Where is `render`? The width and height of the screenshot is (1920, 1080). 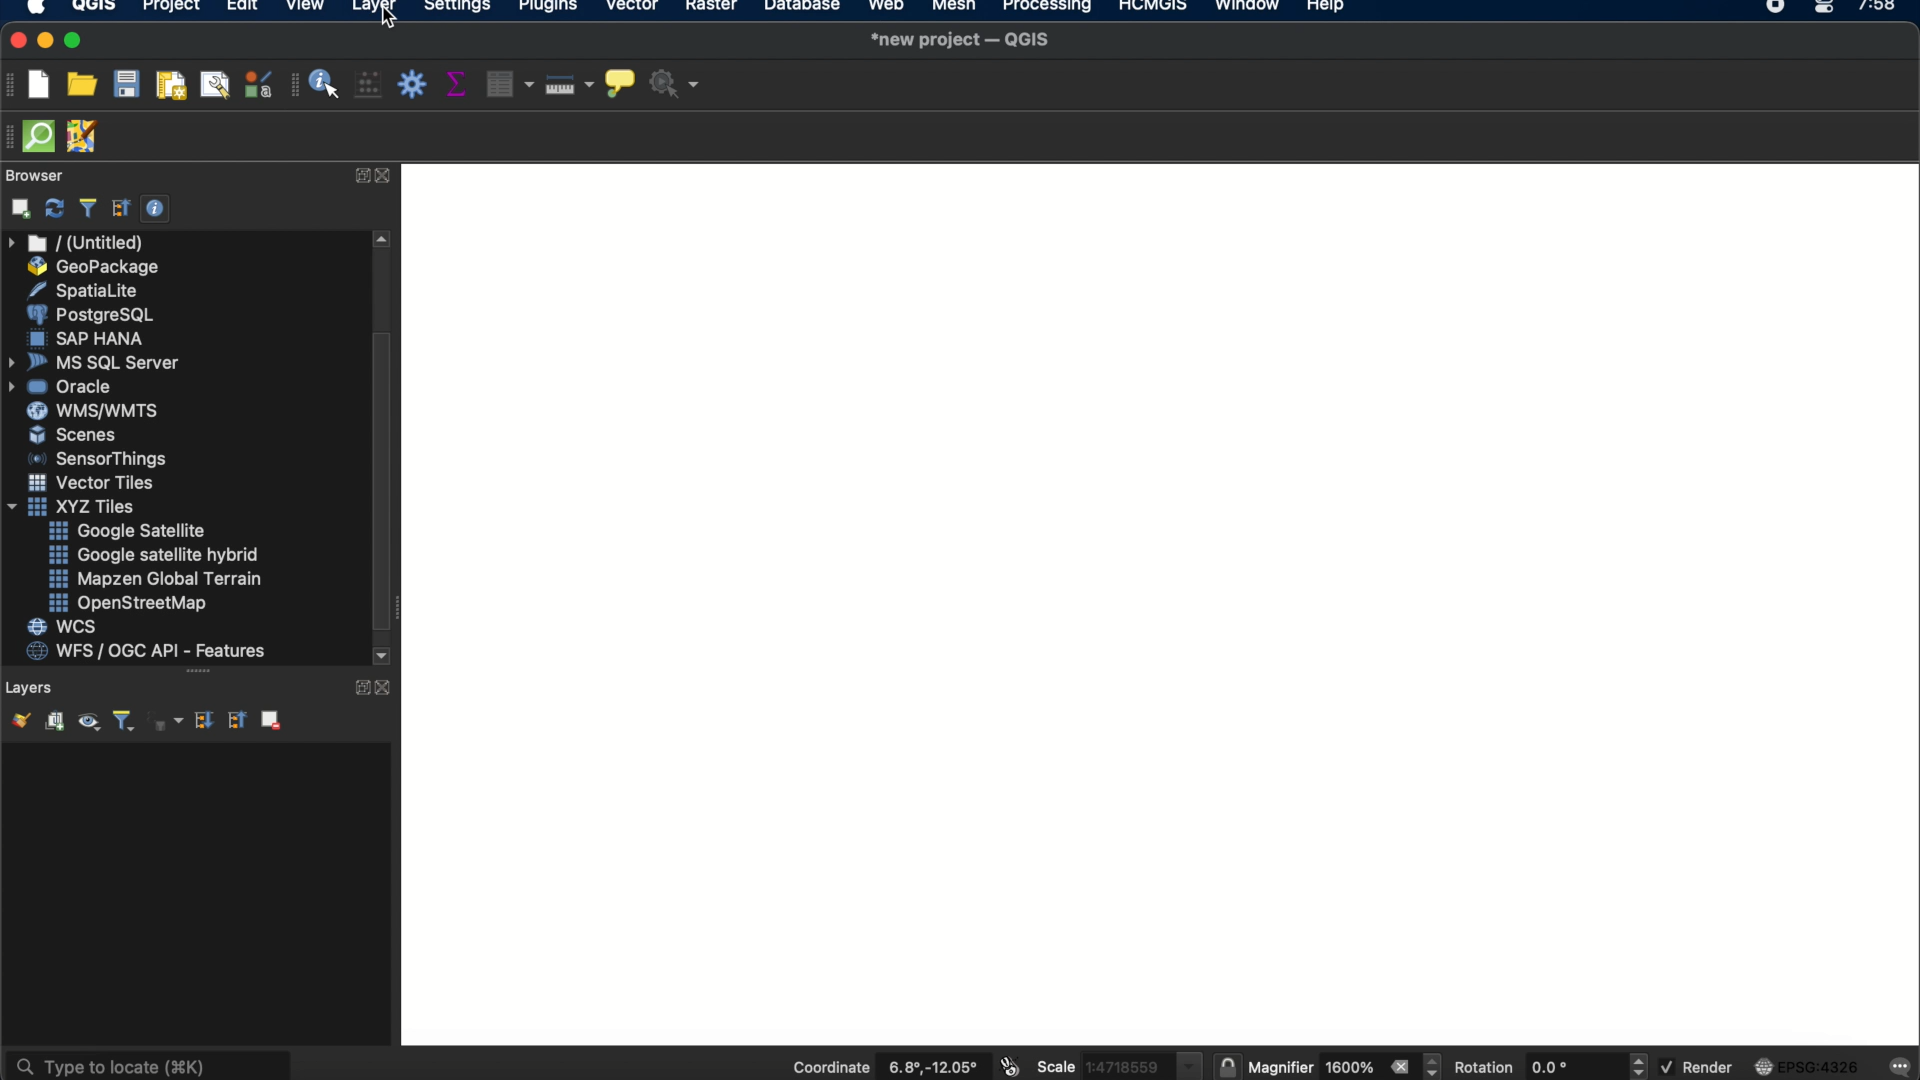
render is located at coordinates (1699, 1068).